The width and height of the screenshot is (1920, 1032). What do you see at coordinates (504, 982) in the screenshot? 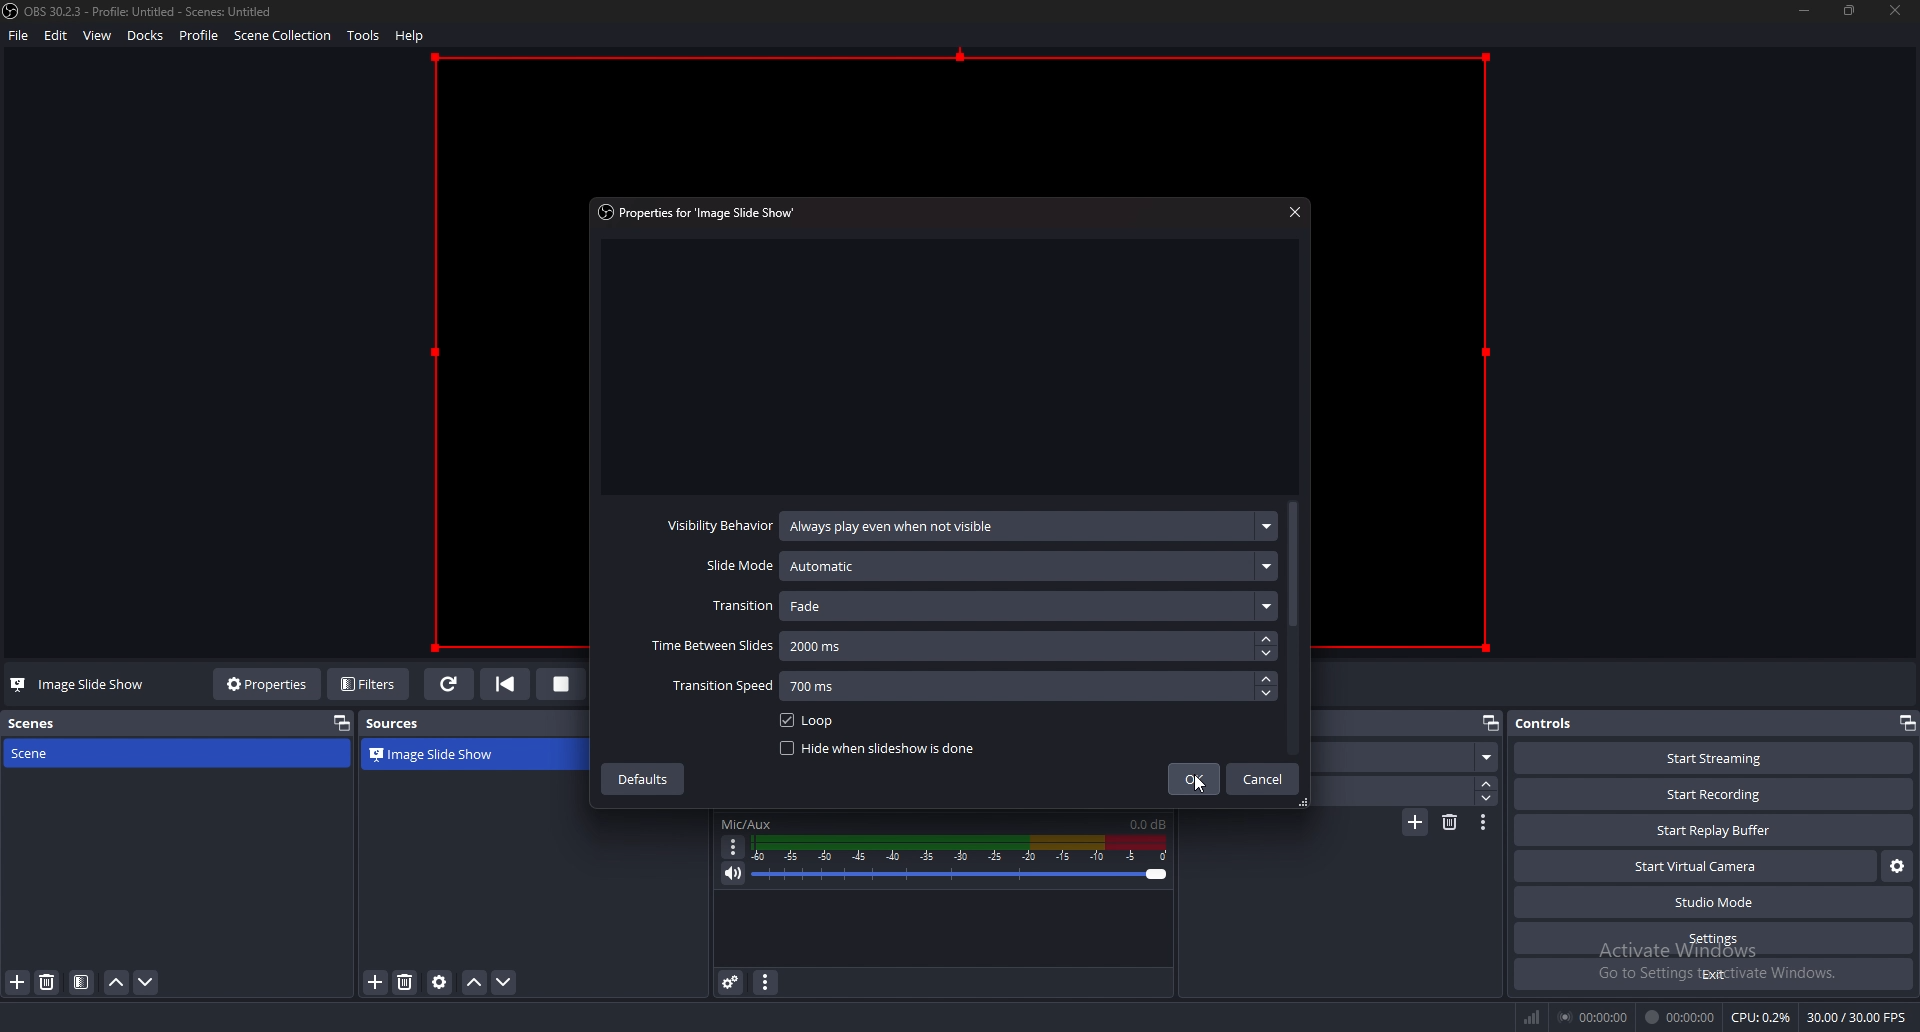
I see `move source down` at bounding box center [504, 982].